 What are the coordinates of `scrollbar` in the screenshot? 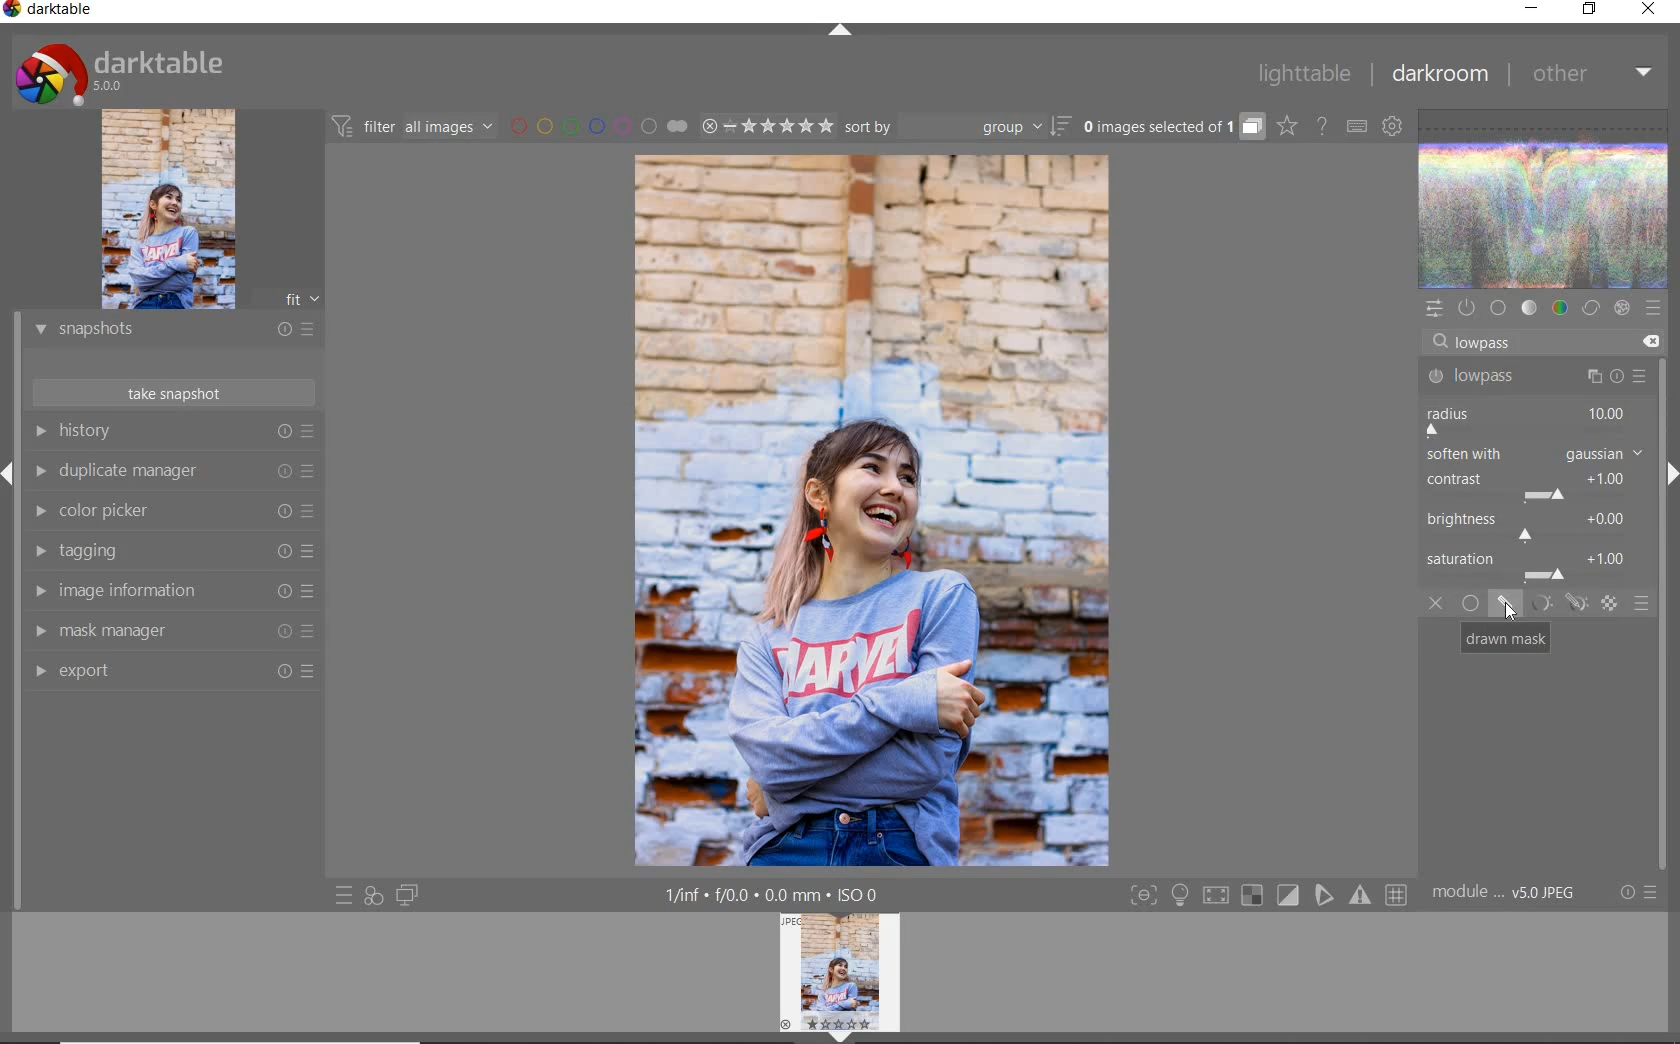 It's located at (1663, 538).